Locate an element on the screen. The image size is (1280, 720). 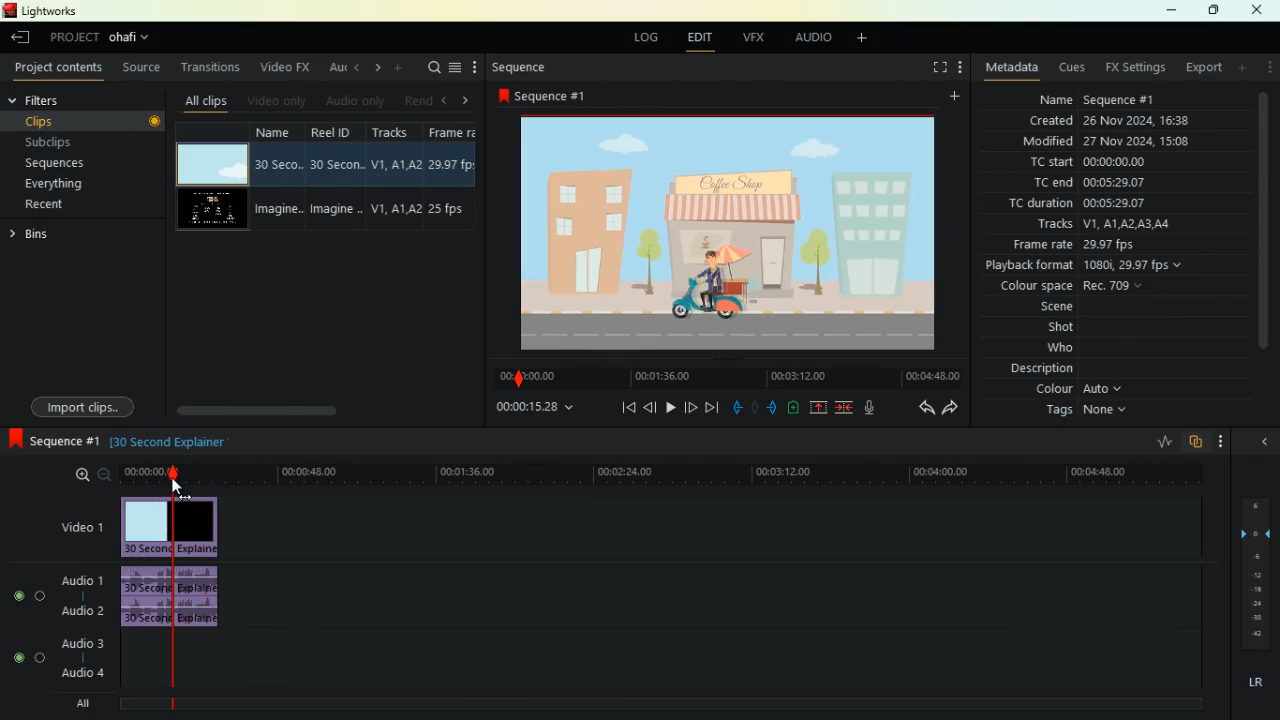
hold is located at coordinates (754, 407).